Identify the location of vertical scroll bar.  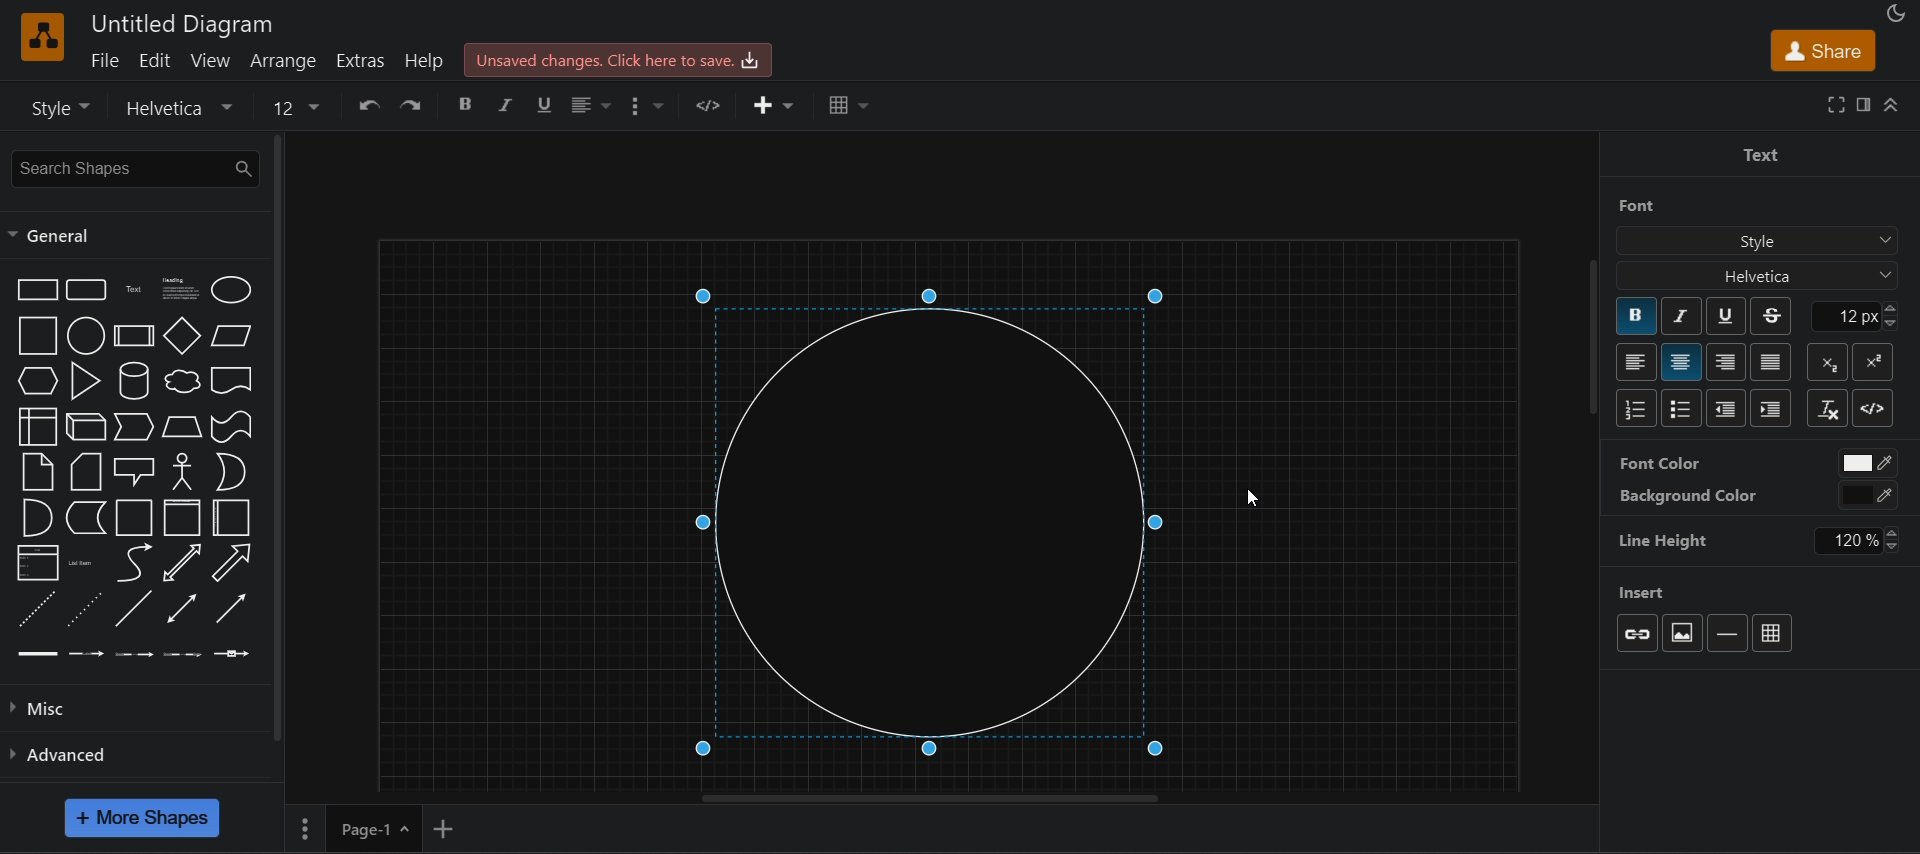
(279, 439).